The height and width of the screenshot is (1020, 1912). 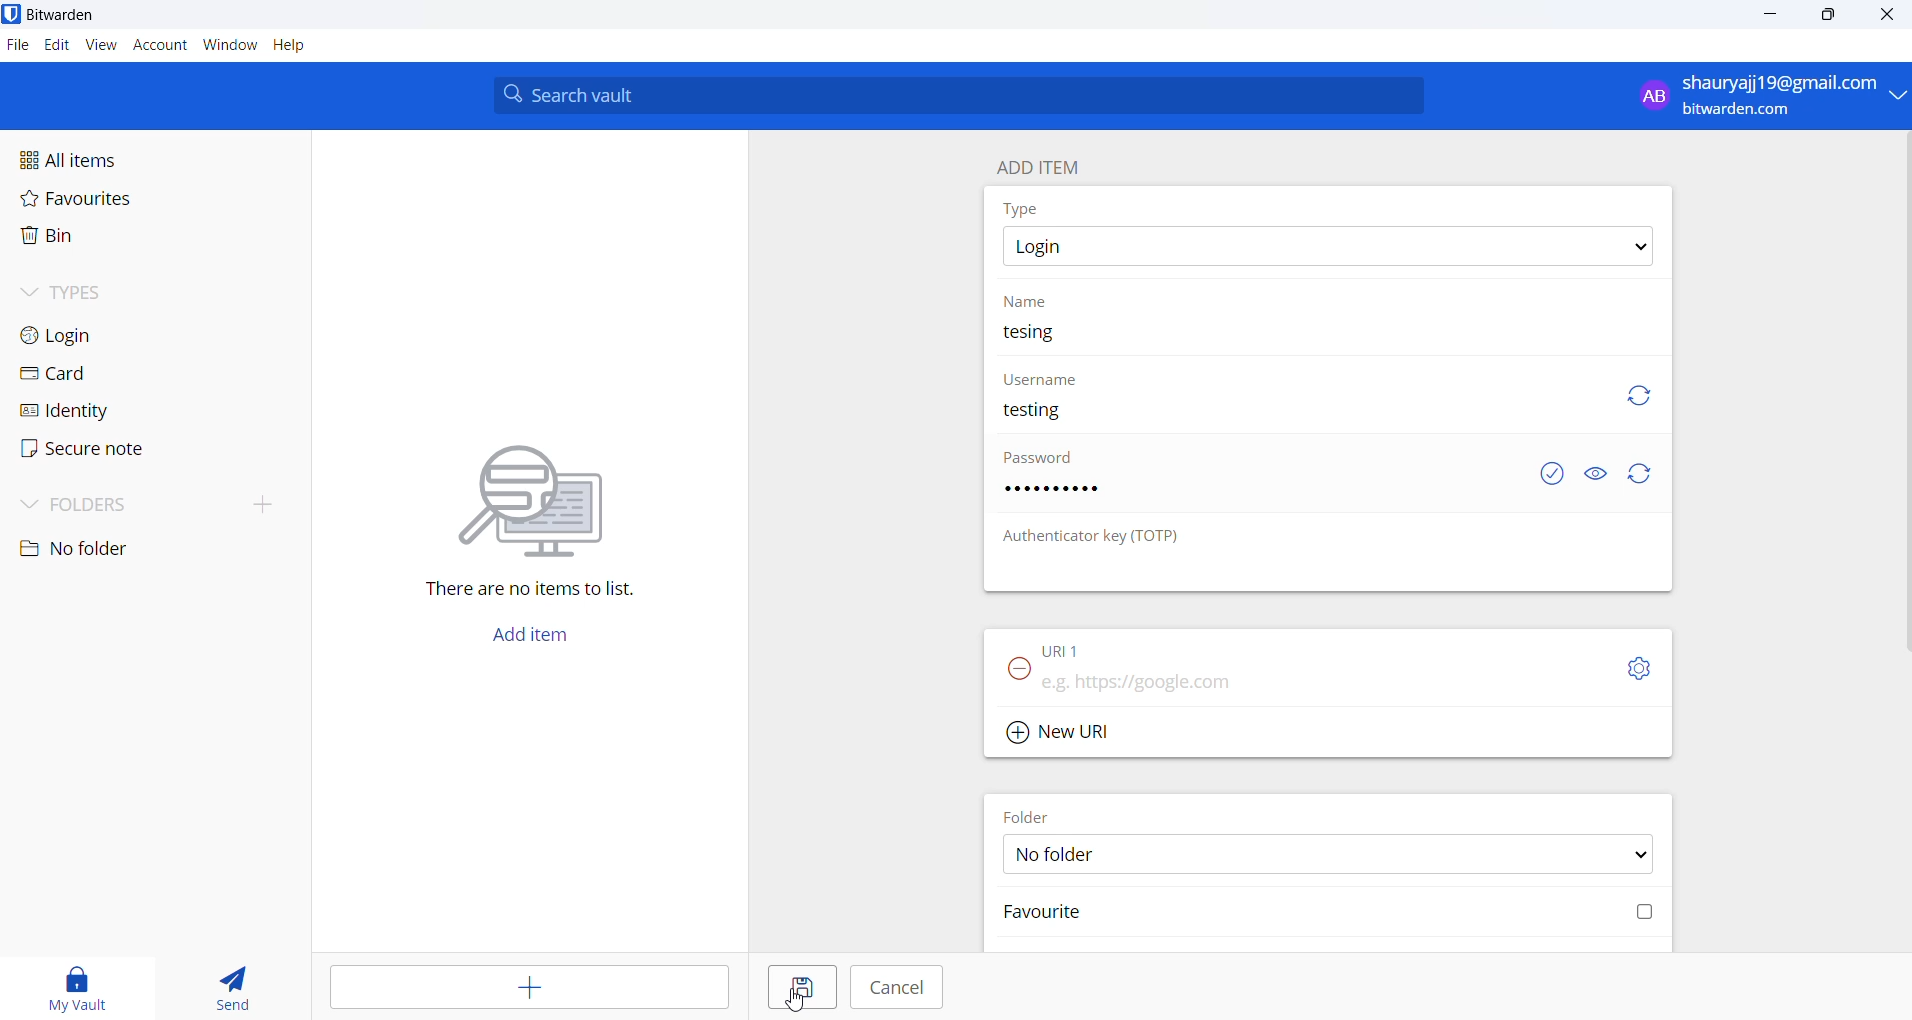 I want to click on close, so click(x=1888, y=16).